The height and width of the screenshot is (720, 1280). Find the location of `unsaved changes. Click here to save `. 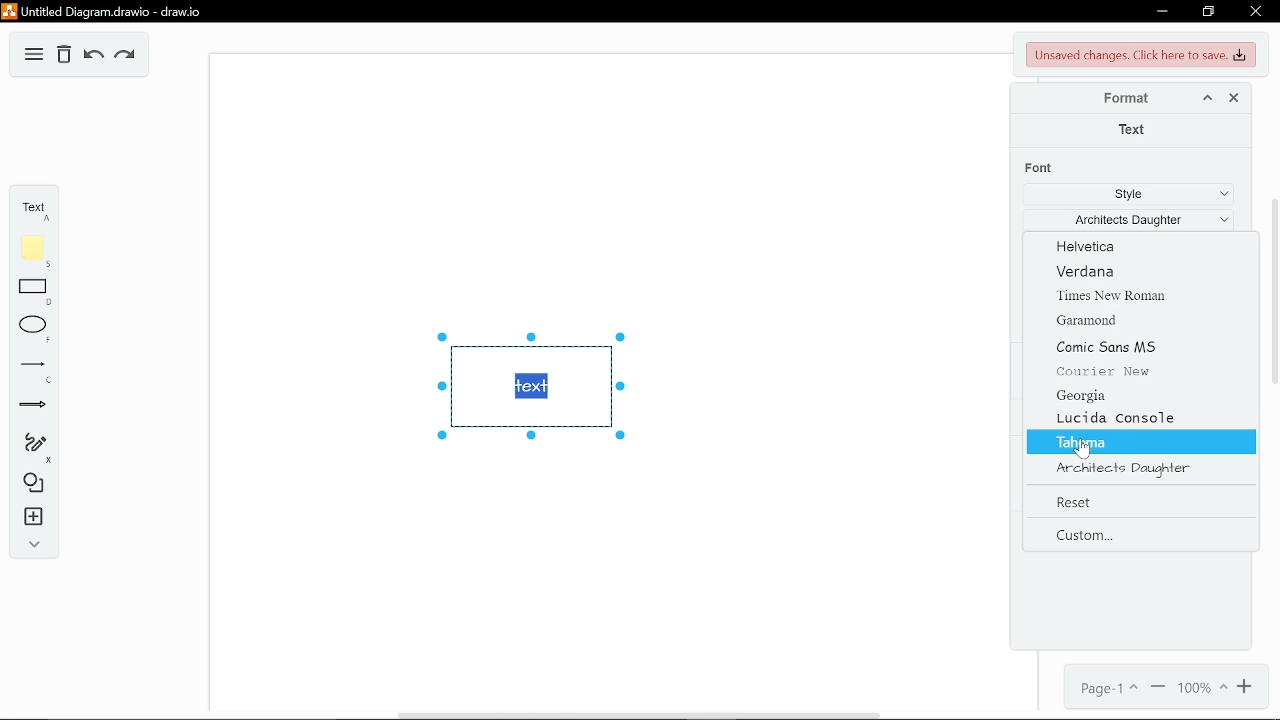

unsaved changes. Click here to save  is located at coordinates (1138, 55).